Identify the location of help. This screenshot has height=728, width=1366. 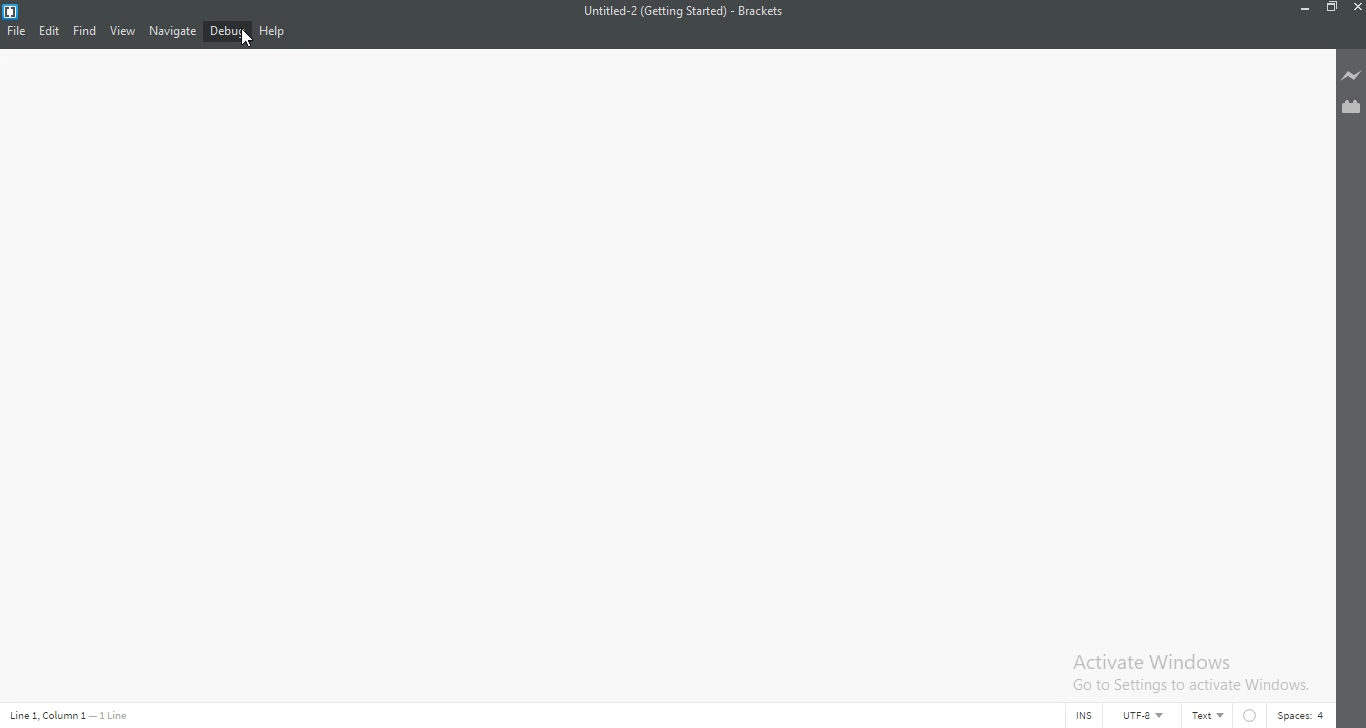
(273, 31).